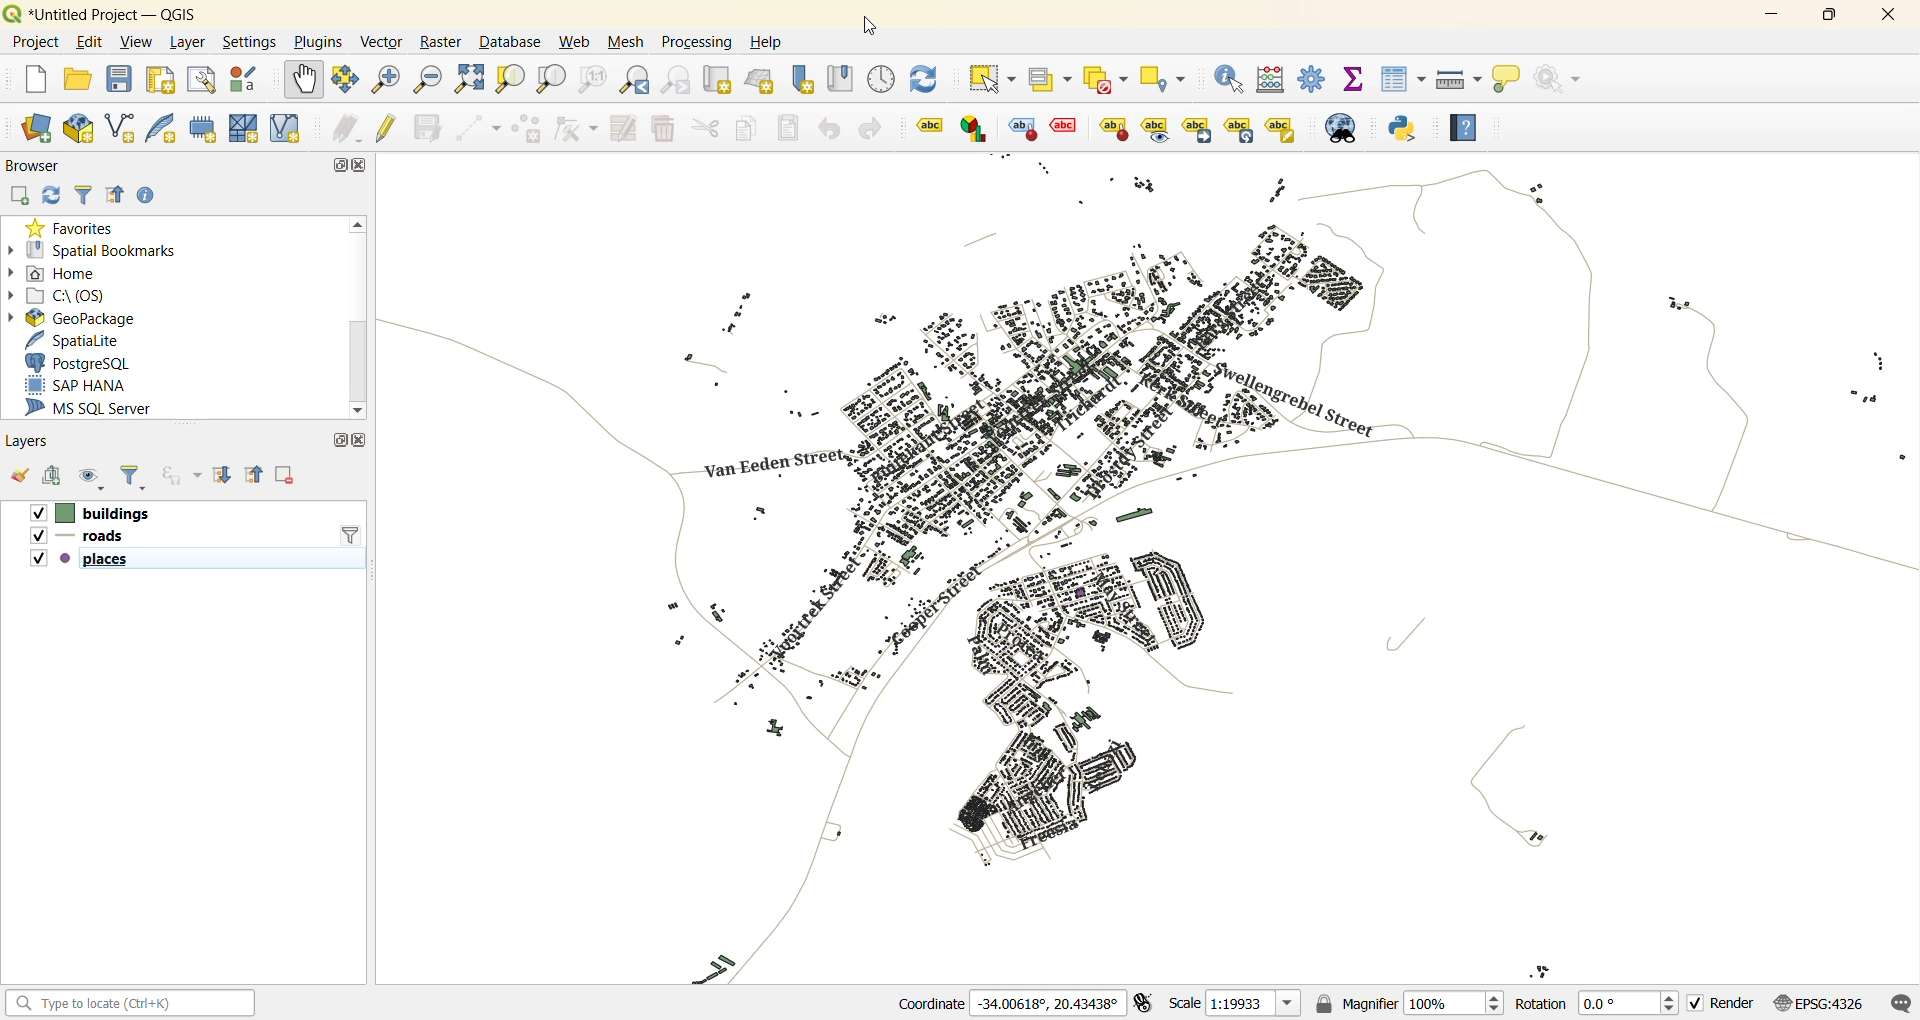  I want to click on python, so click(1409, 131).